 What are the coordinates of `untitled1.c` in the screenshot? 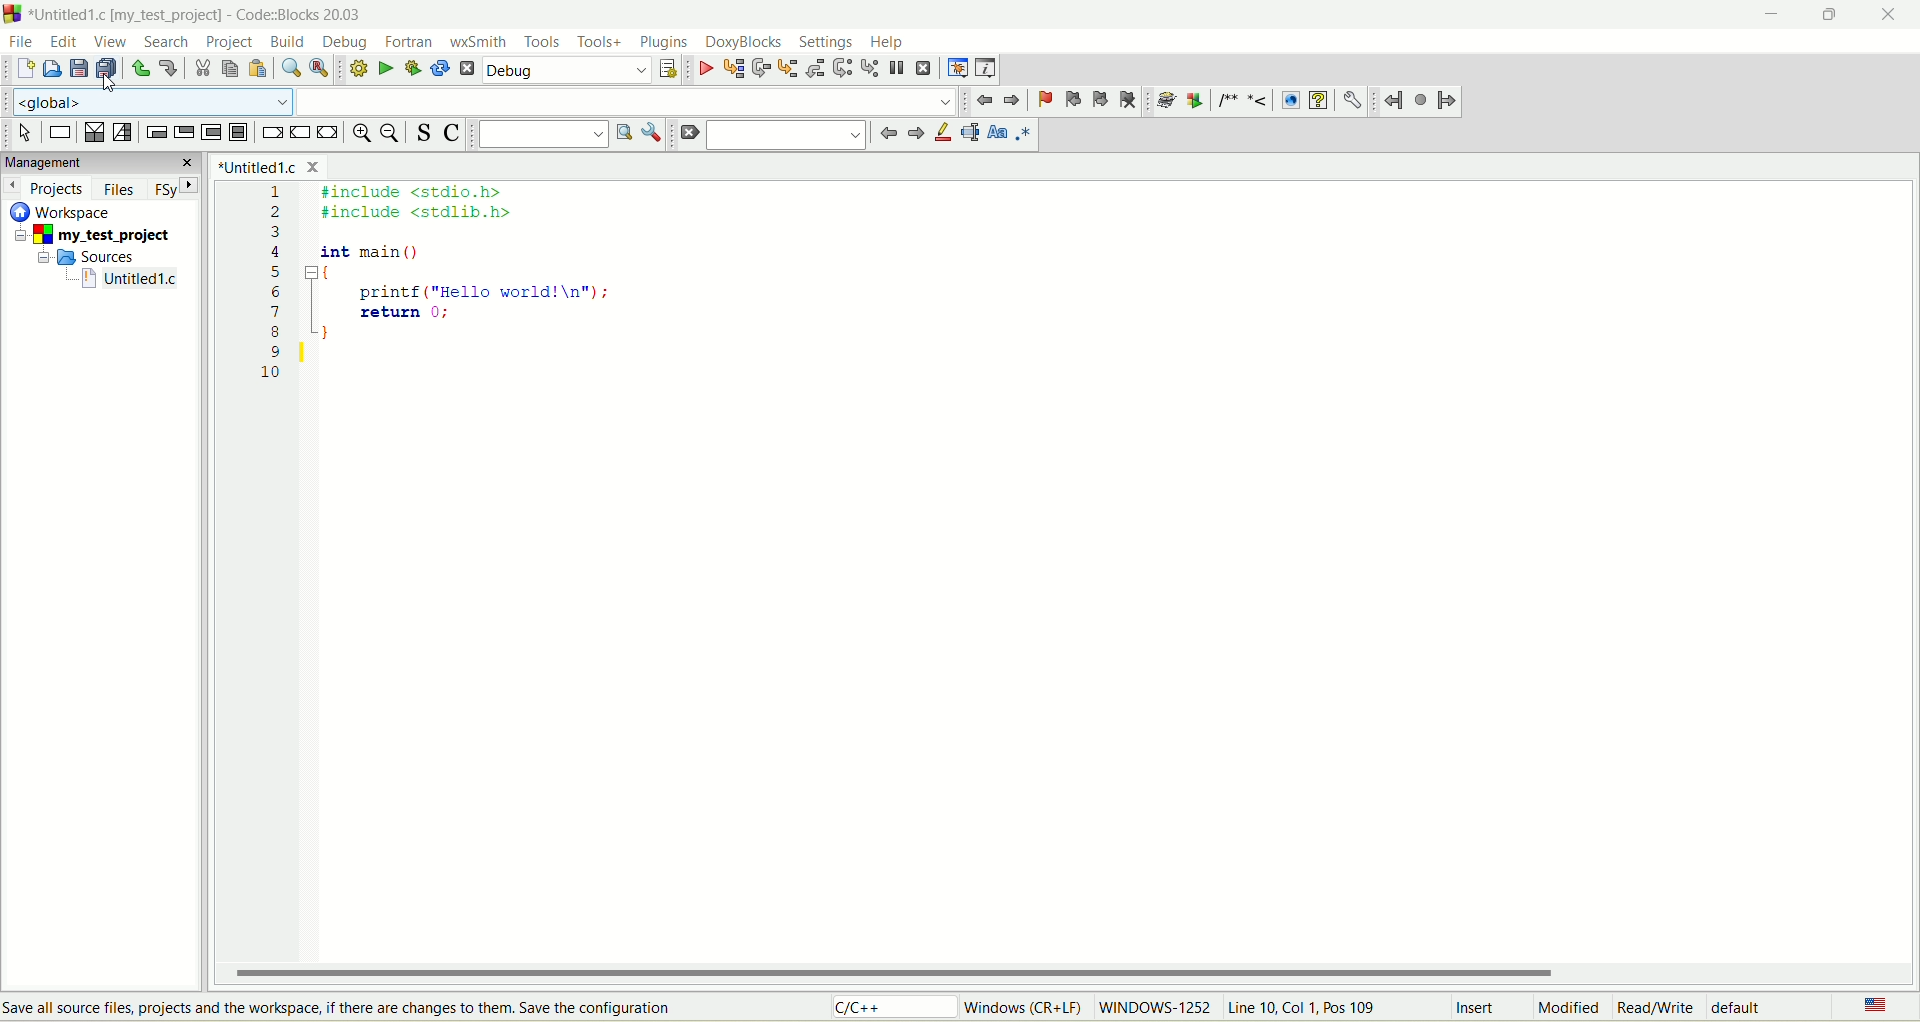 It's located at (129, 281).